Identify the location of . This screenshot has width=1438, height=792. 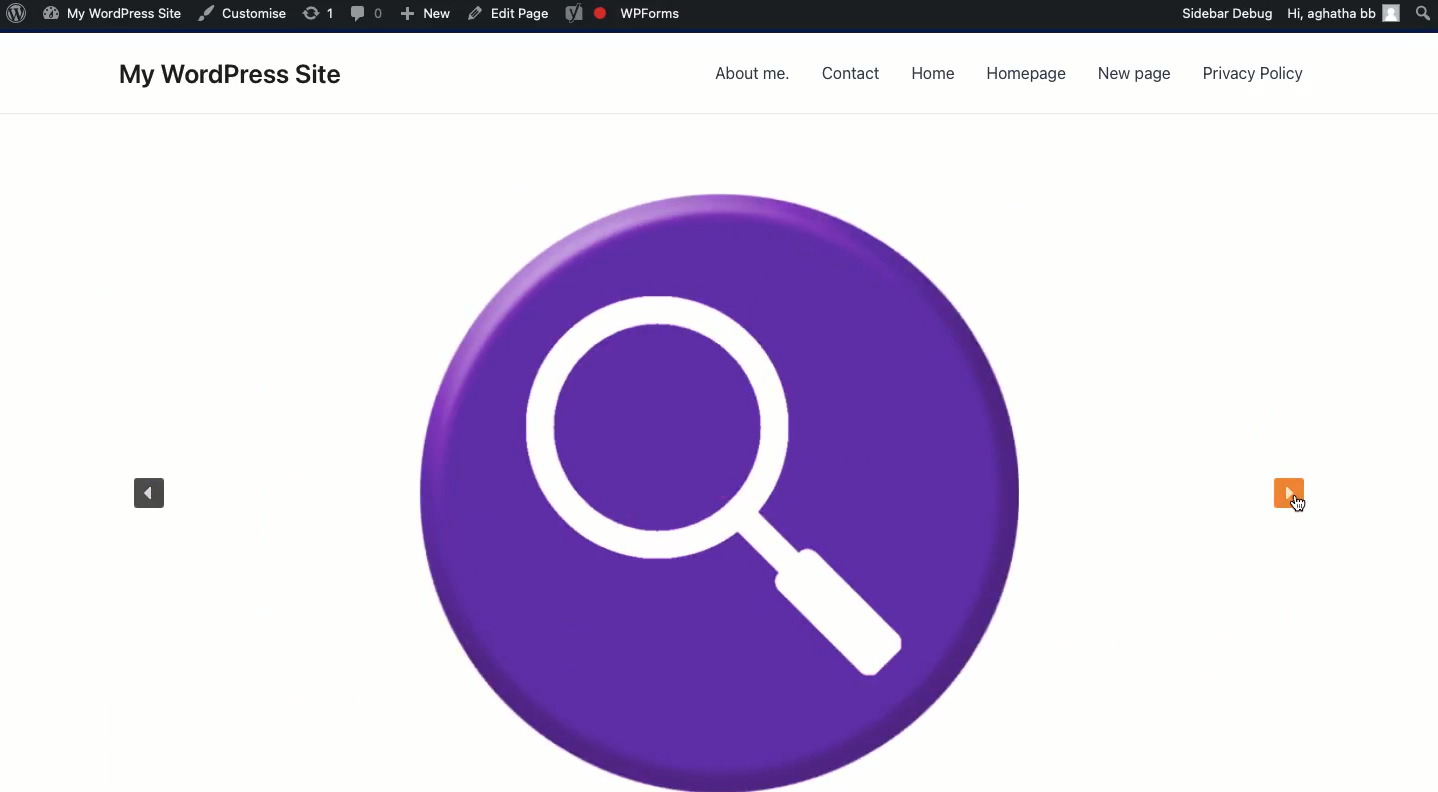
(320, 14).